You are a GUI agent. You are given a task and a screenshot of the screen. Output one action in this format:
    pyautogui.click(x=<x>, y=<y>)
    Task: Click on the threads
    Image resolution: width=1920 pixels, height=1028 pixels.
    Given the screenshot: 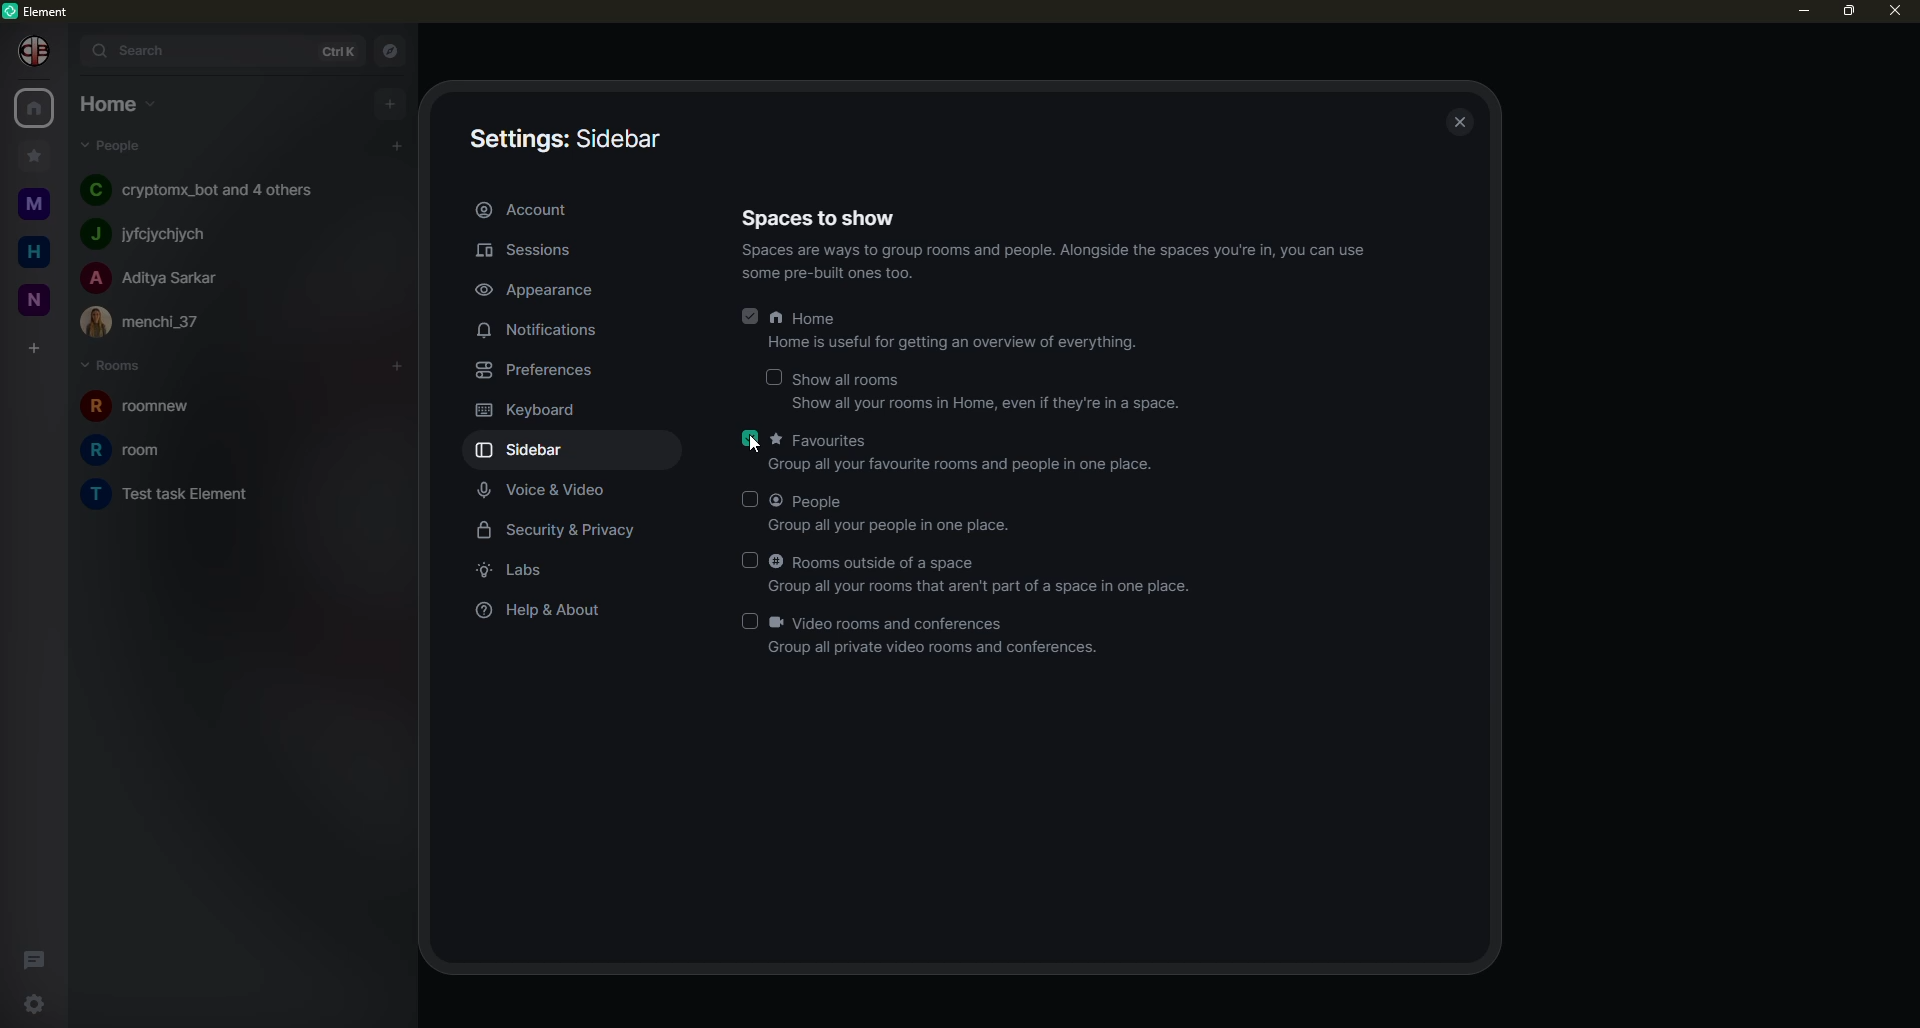 What is the action you would take?
    pyautogui.click(x=32, y=959)
    